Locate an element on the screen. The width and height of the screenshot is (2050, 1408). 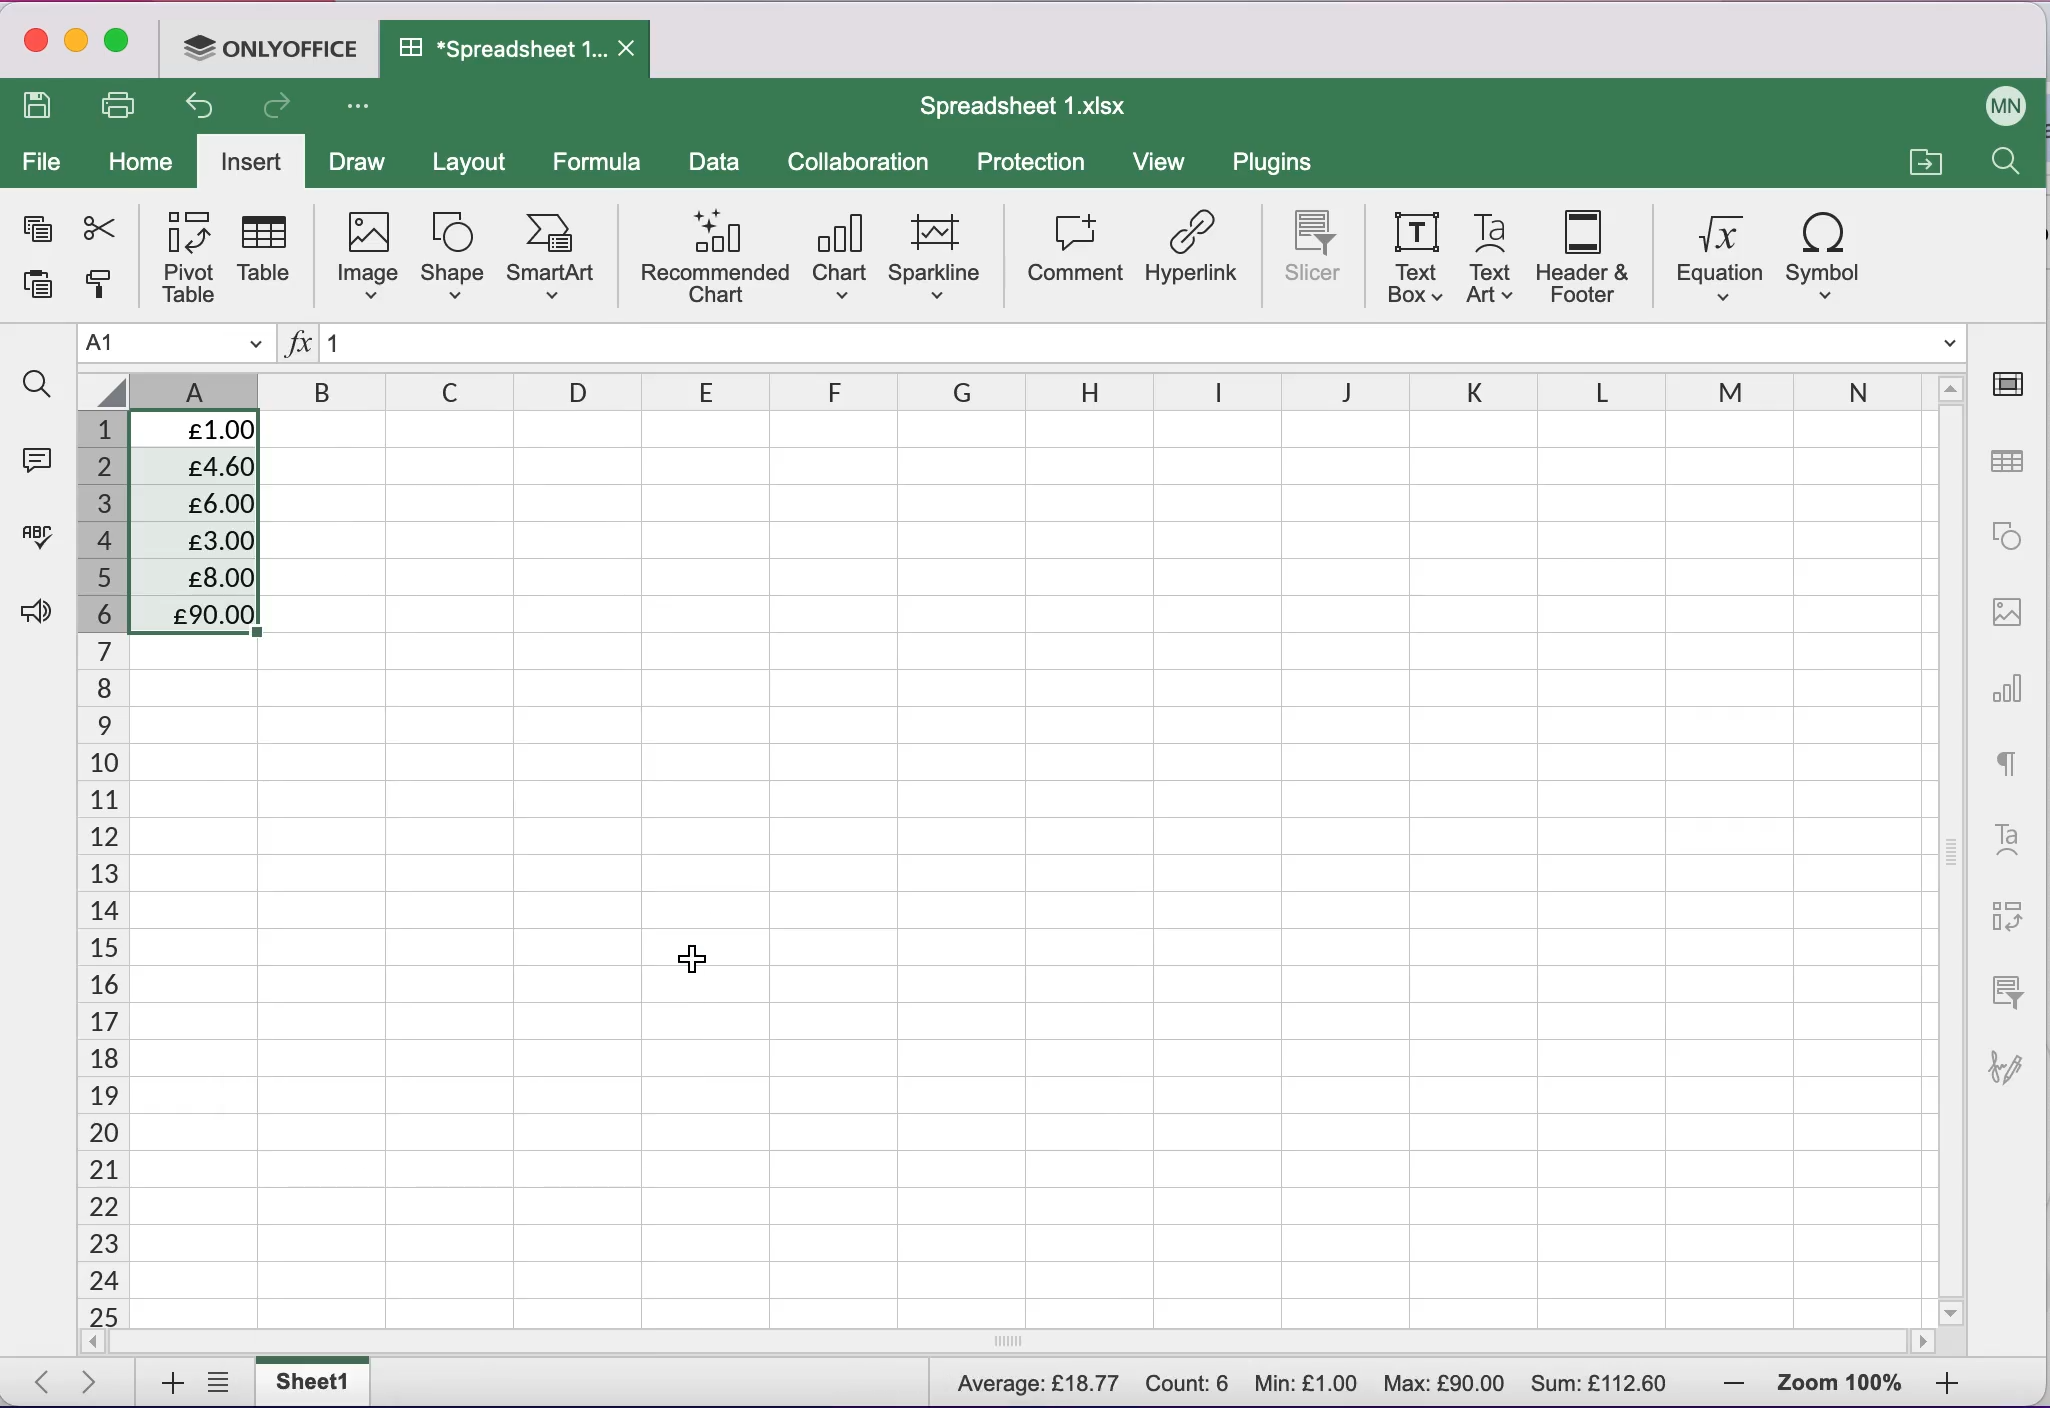
slicer is located at coordinates (2005, 997).